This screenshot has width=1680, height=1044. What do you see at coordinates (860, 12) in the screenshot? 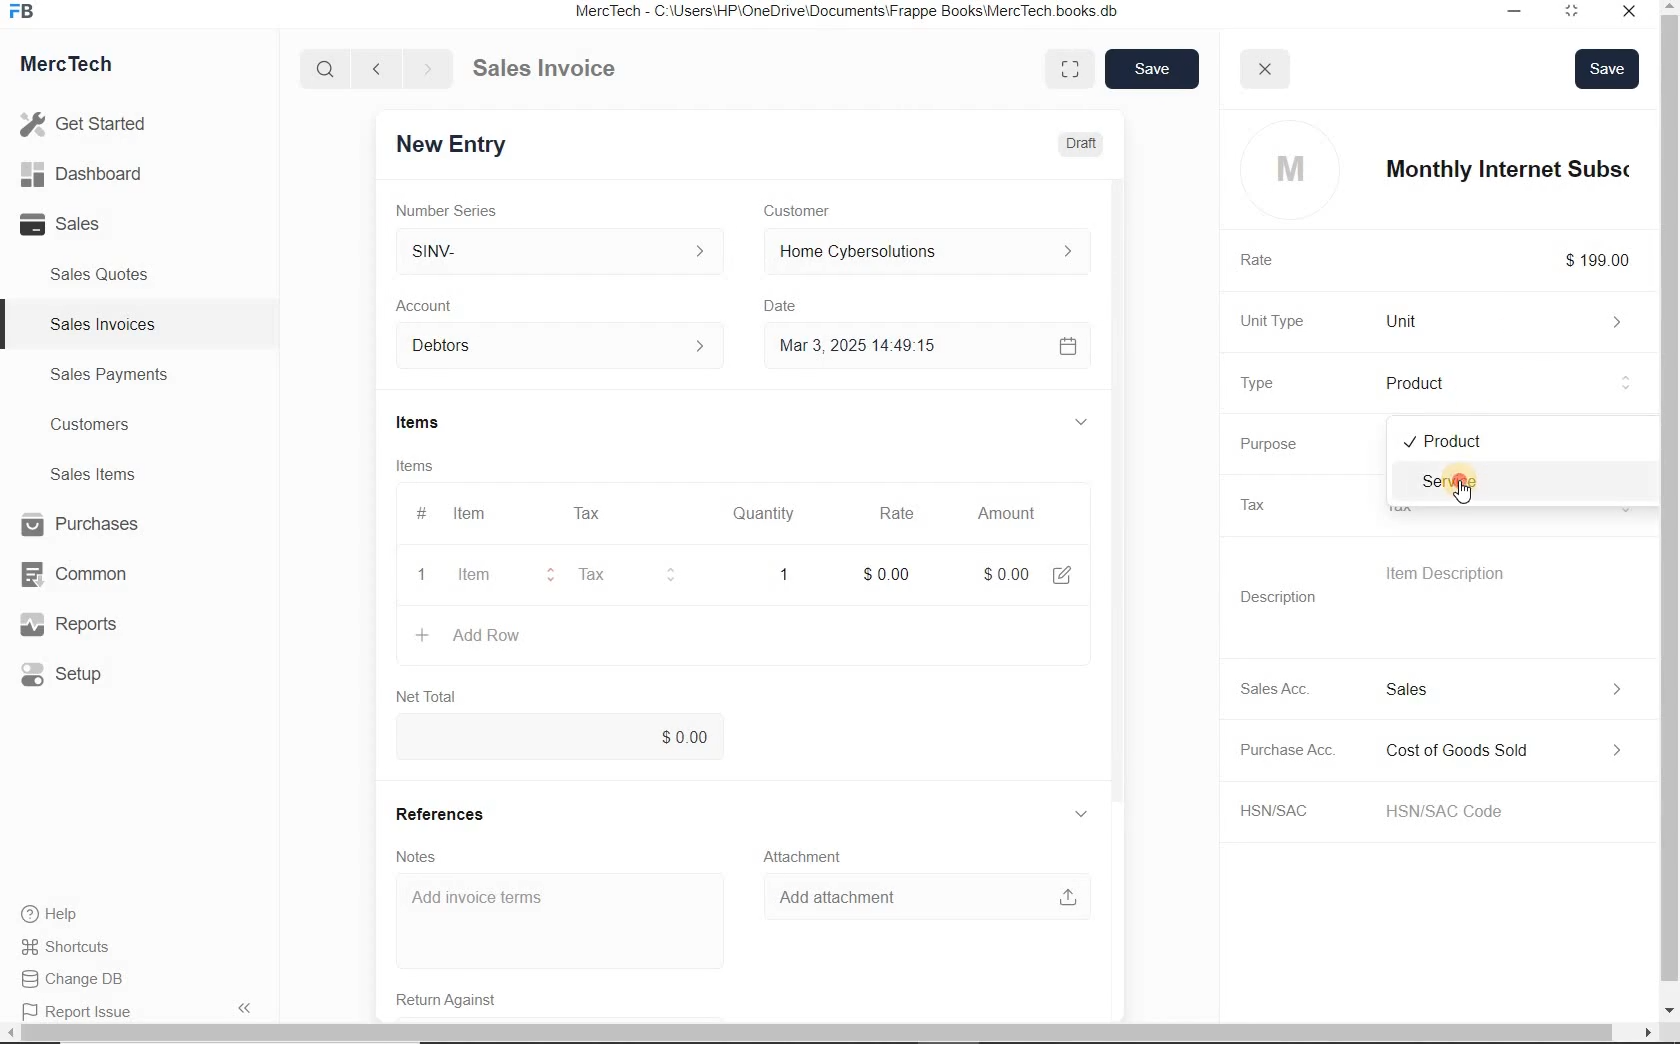
I see `MercTech - C:\Users\HP\OneDrive\Documents\Frappe Books\MercTech books db` at bounding box center [860, 12].